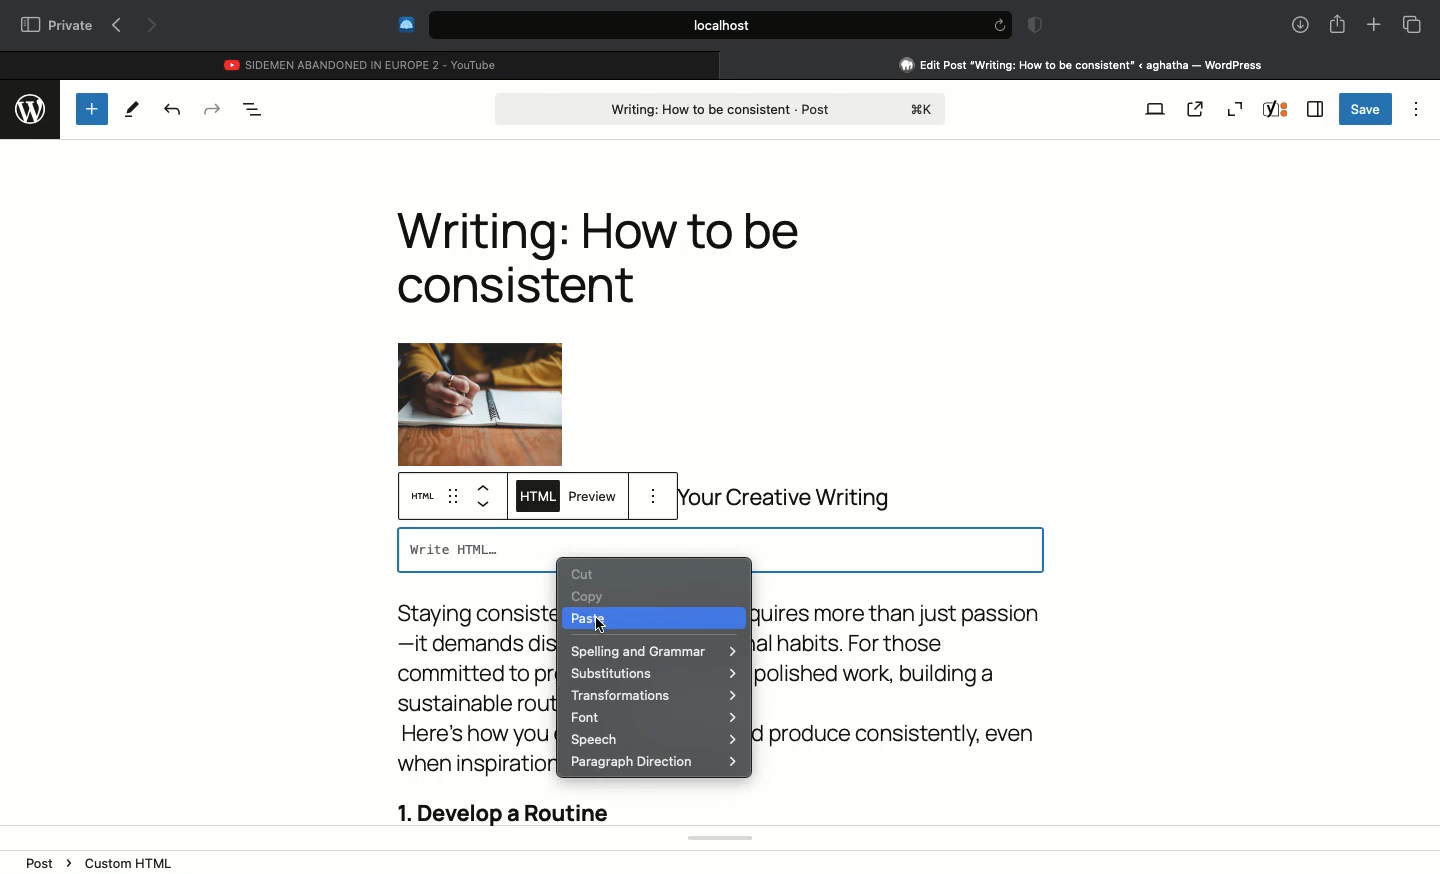  What do you see at coordinates (154, 27) in the screenshot?
I see `Next page` at bounding box center [154, 27].